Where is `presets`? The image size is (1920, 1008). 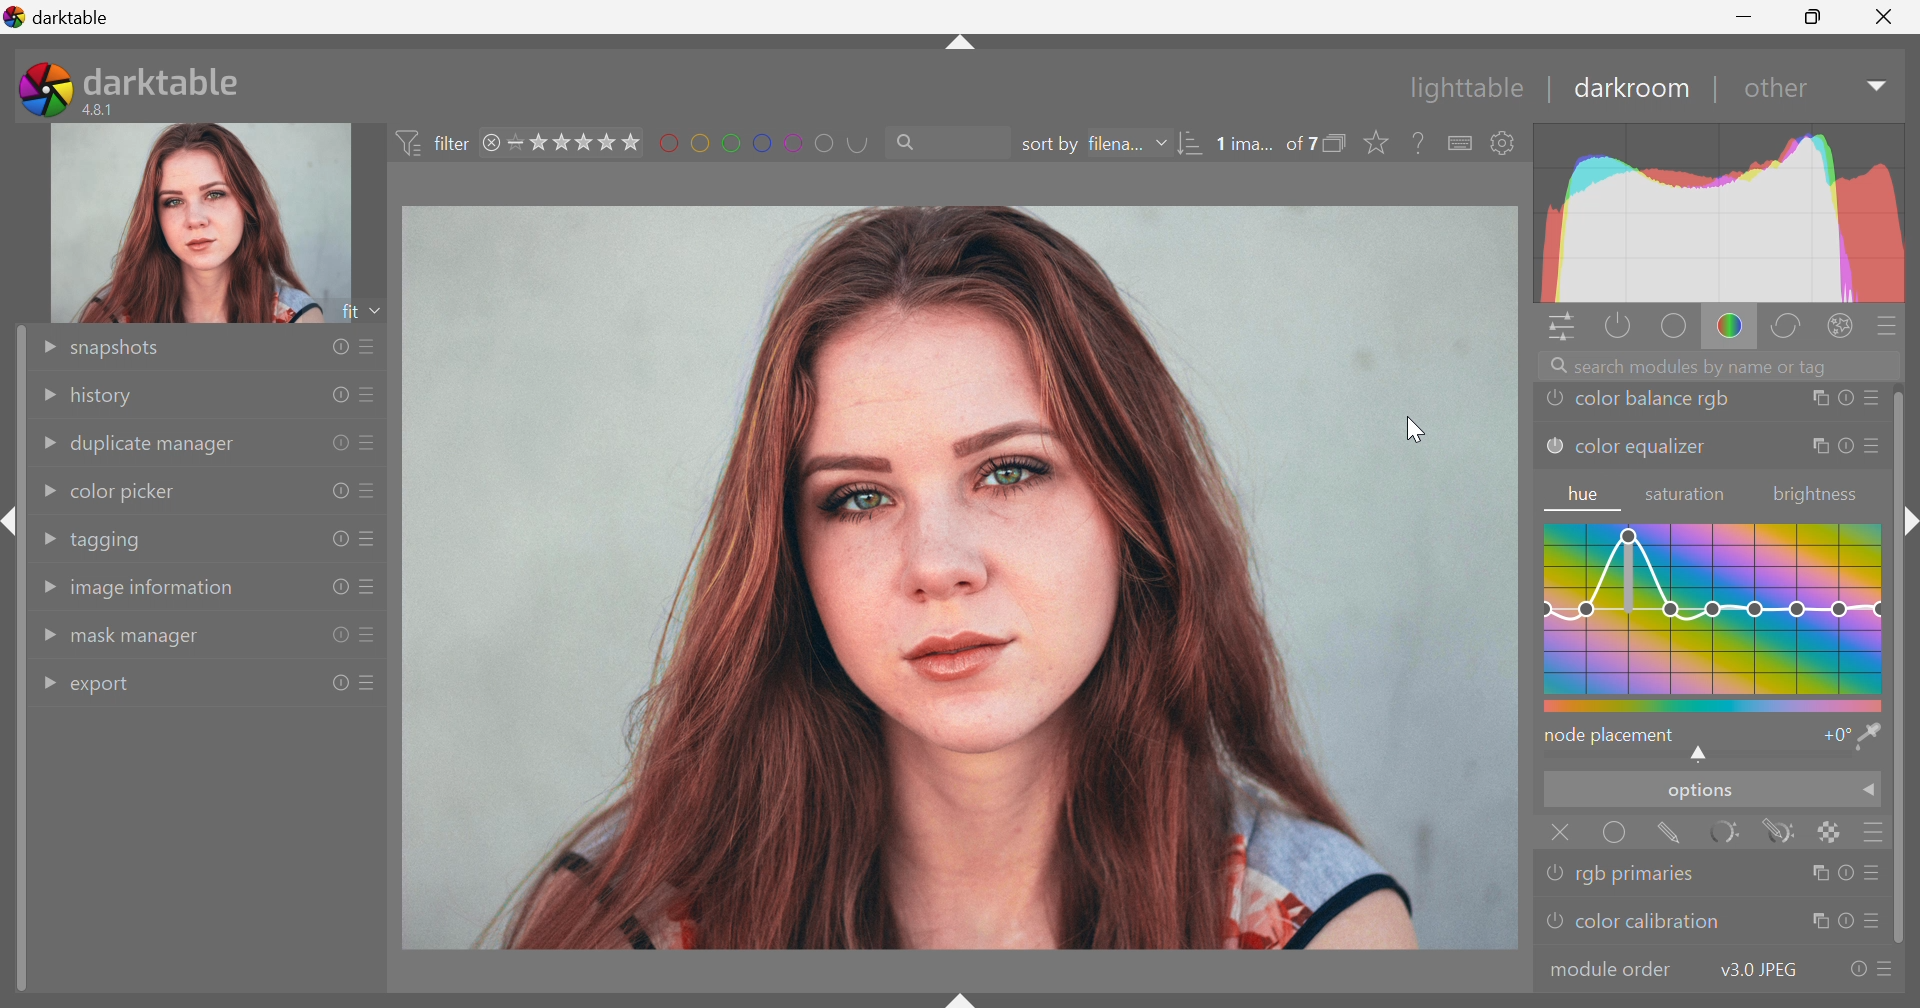
presets is located at coordinates (375, 681).